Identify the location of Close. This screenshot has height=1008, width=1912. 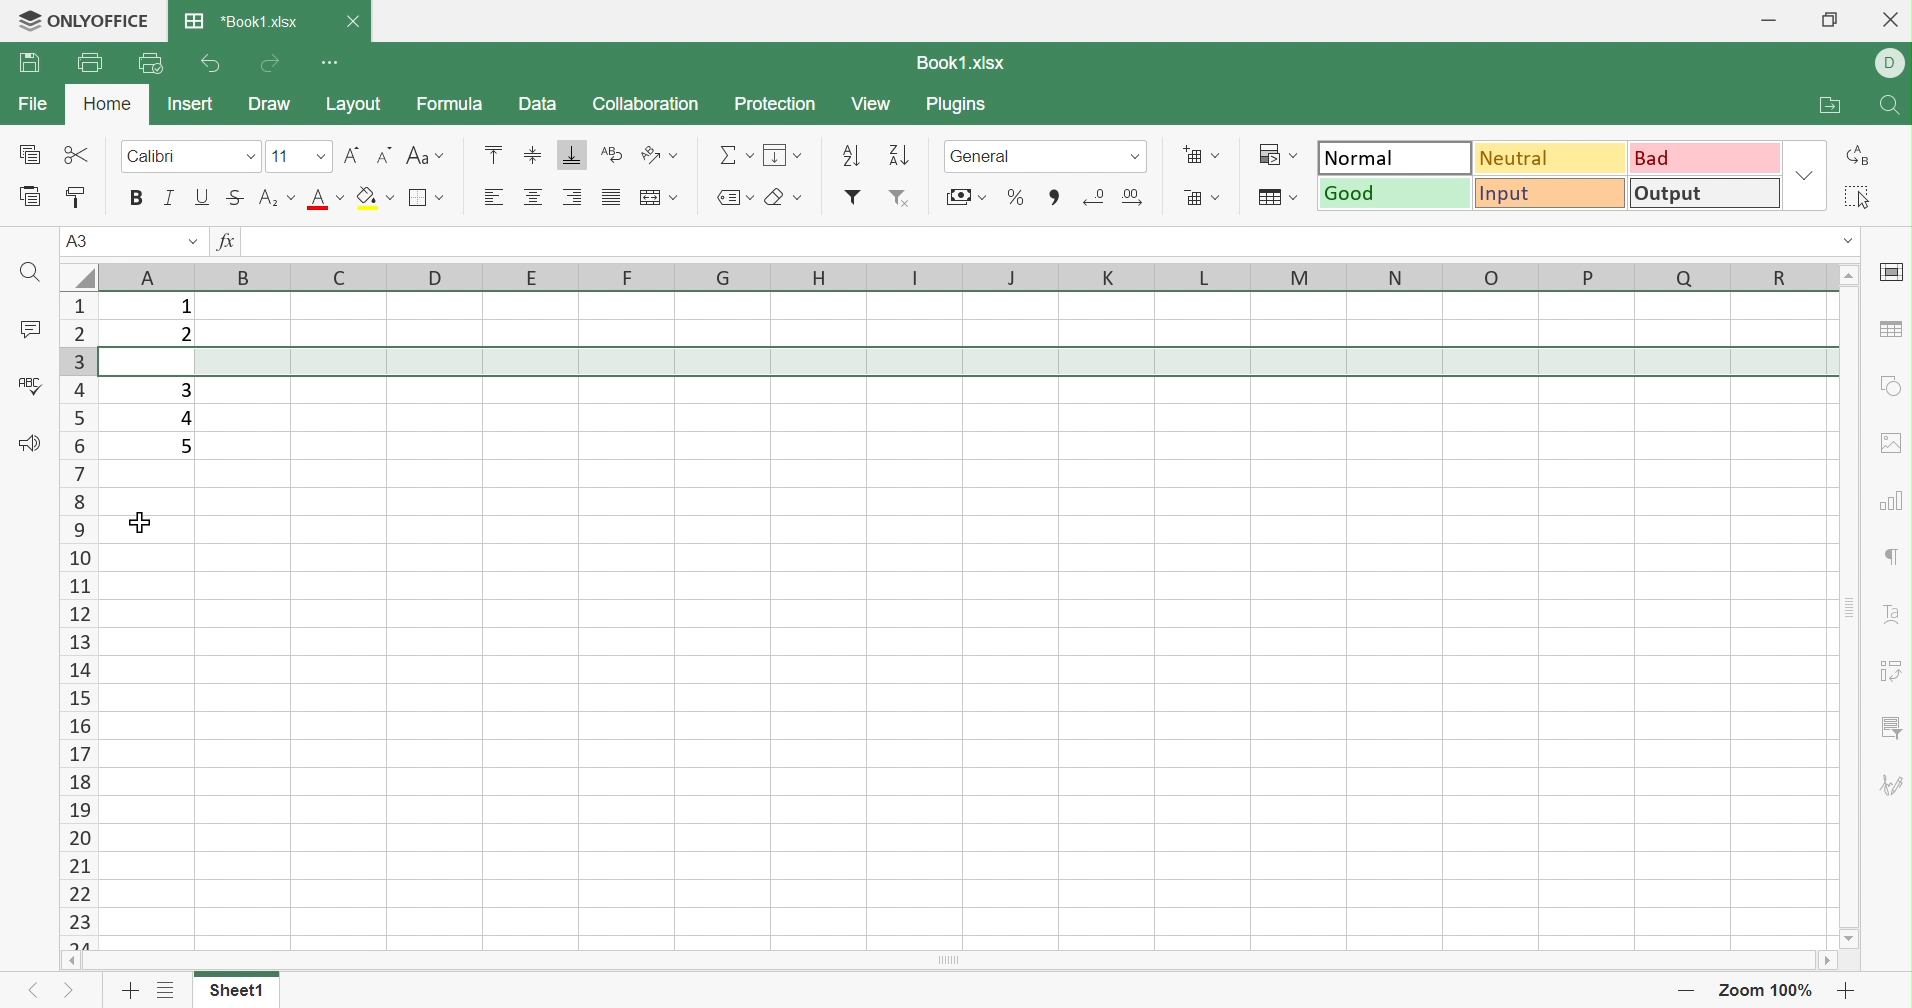
(1889, 19).